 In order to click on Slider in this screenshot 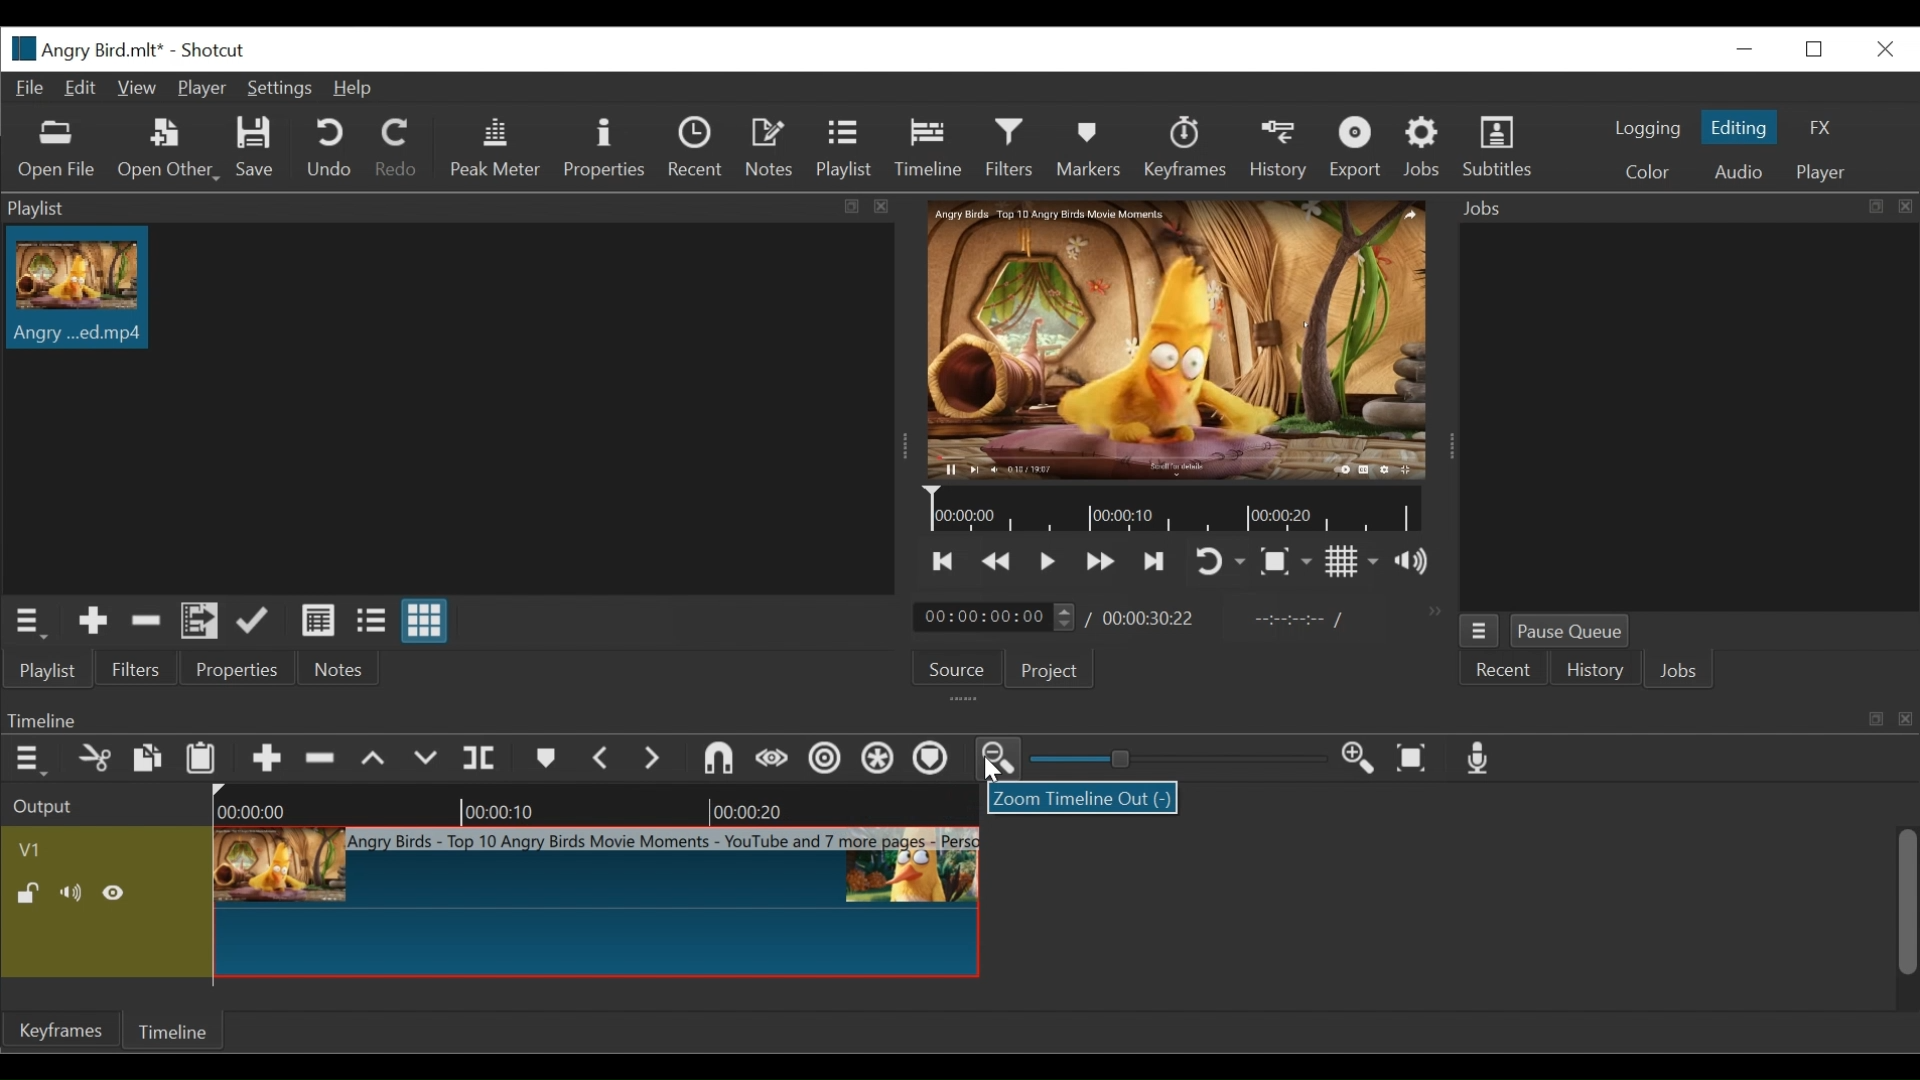, I will do `click(1179, 759)`.